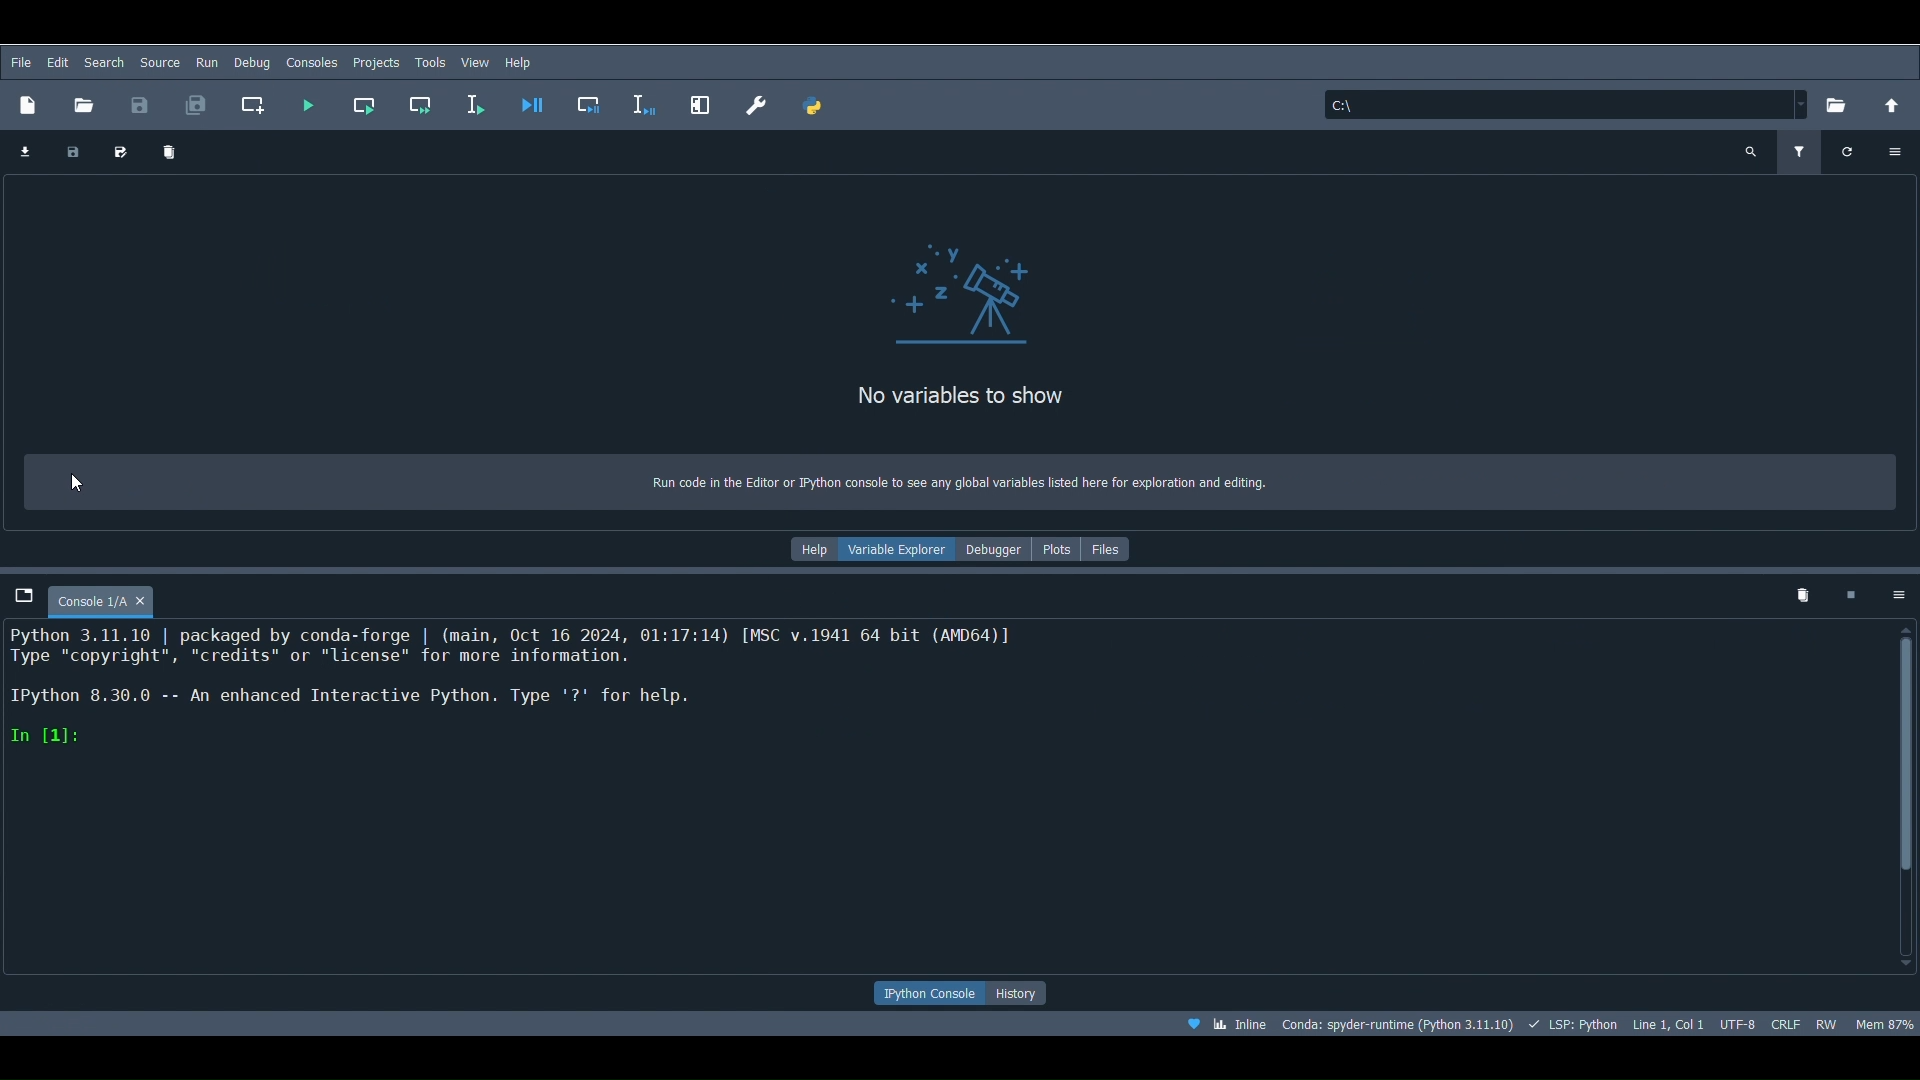  Describe the element at coordinates (592, 100) in the screenshot. I see `Debug cell` at that location.